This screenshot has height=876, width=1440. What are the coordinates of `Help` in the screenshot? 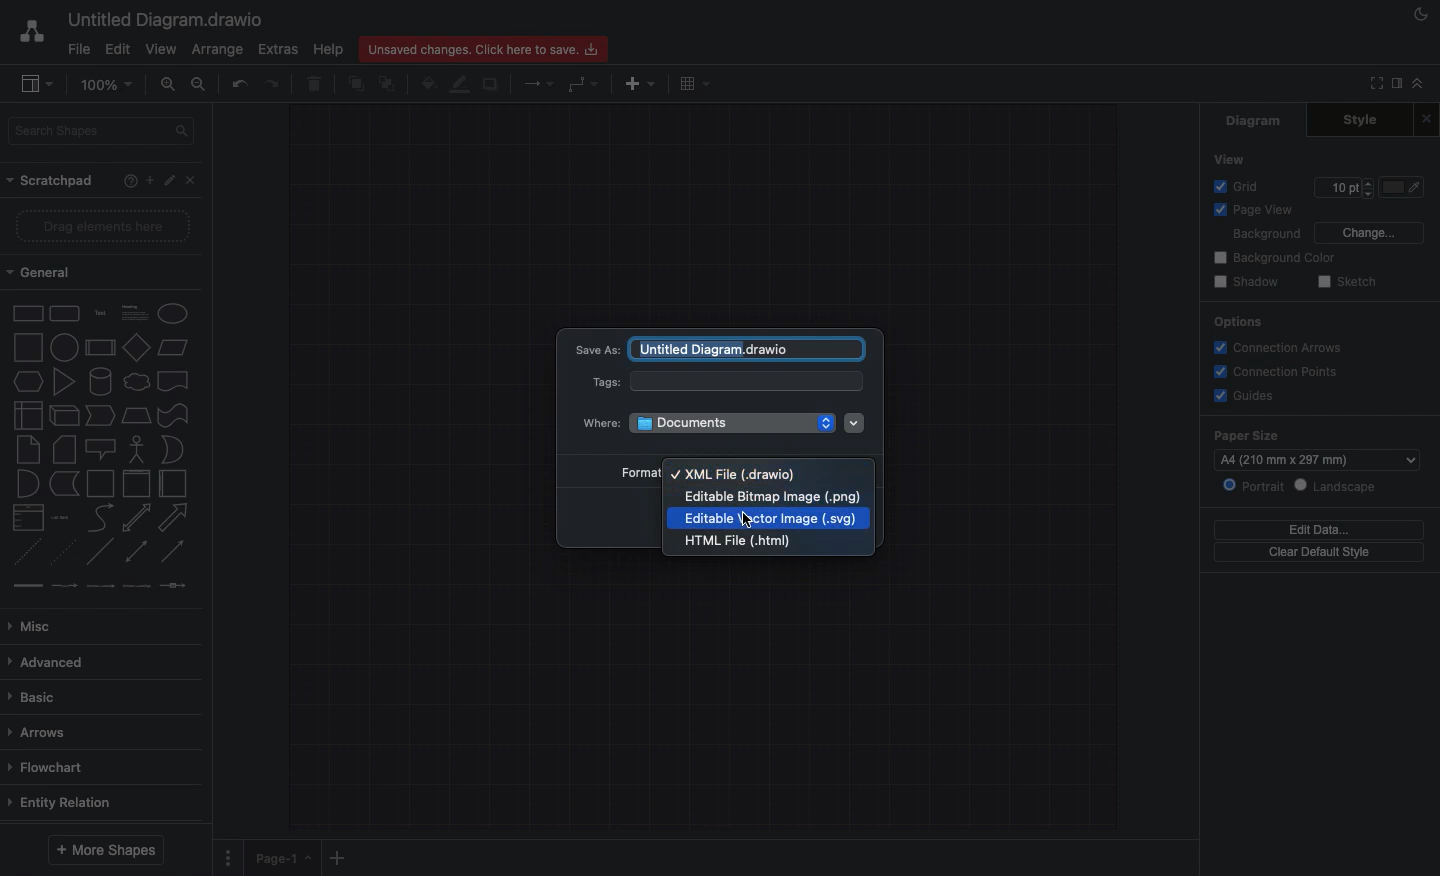 It's located at (330, 50).